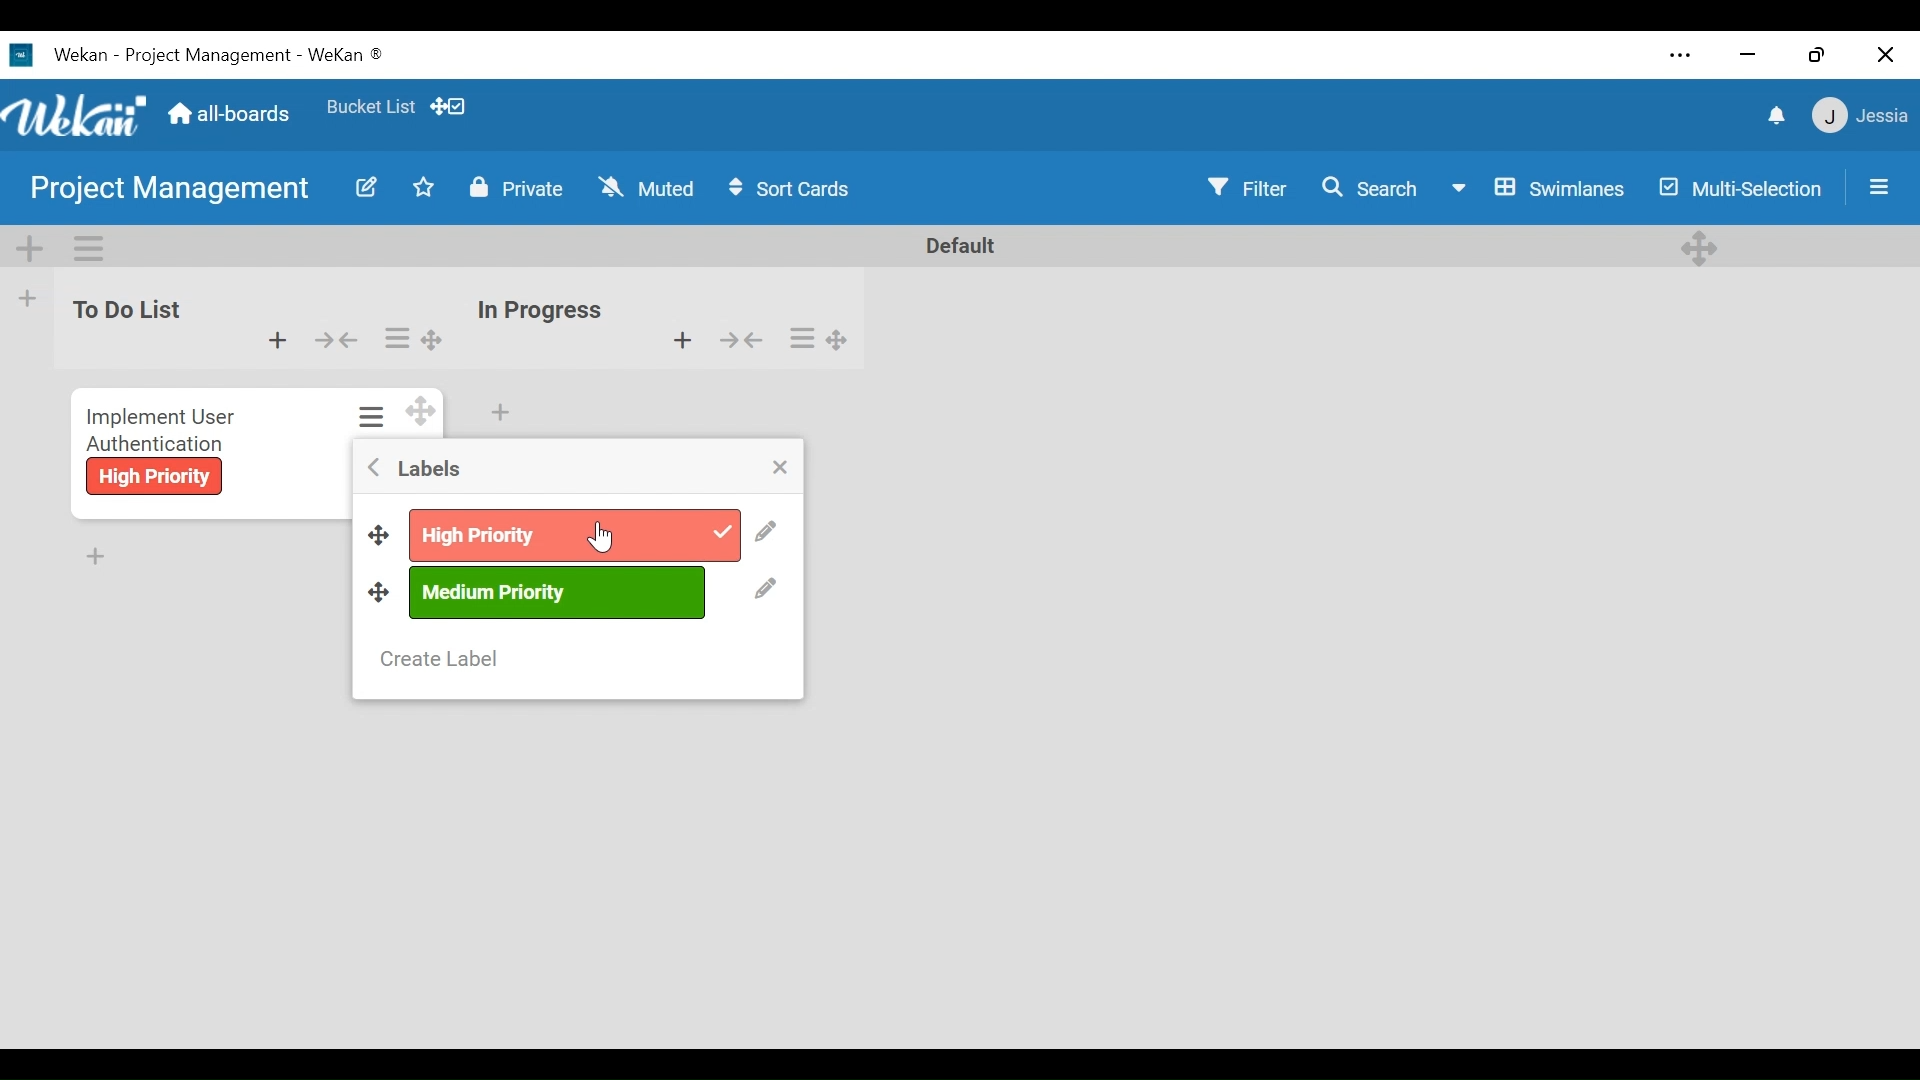 The width and height of the screenshot is (1920, 1080). I want to click on minimize, so click(1751, 57).